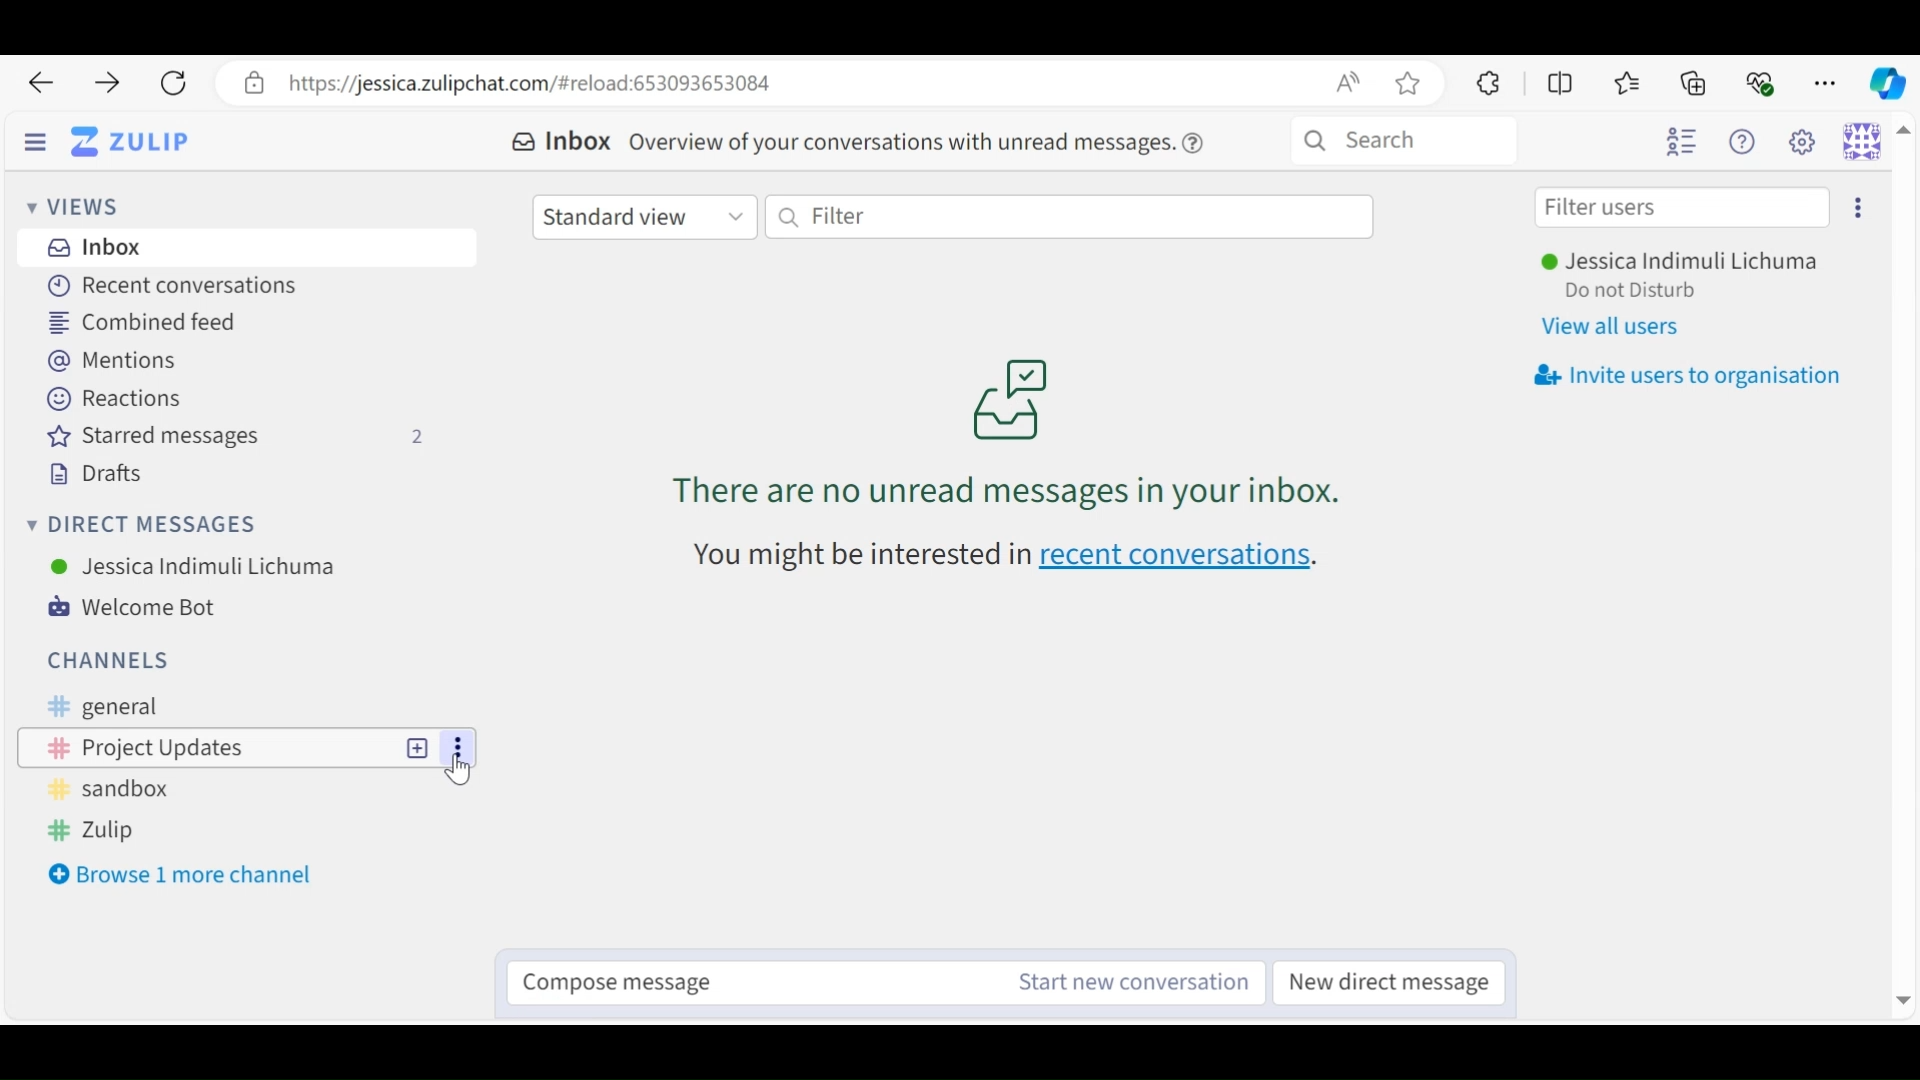 This screenshot has height=1080, width=1920. Describe the element at coordinates (1828, 83) in the screenshot. I see `Settigs and more` at that location.